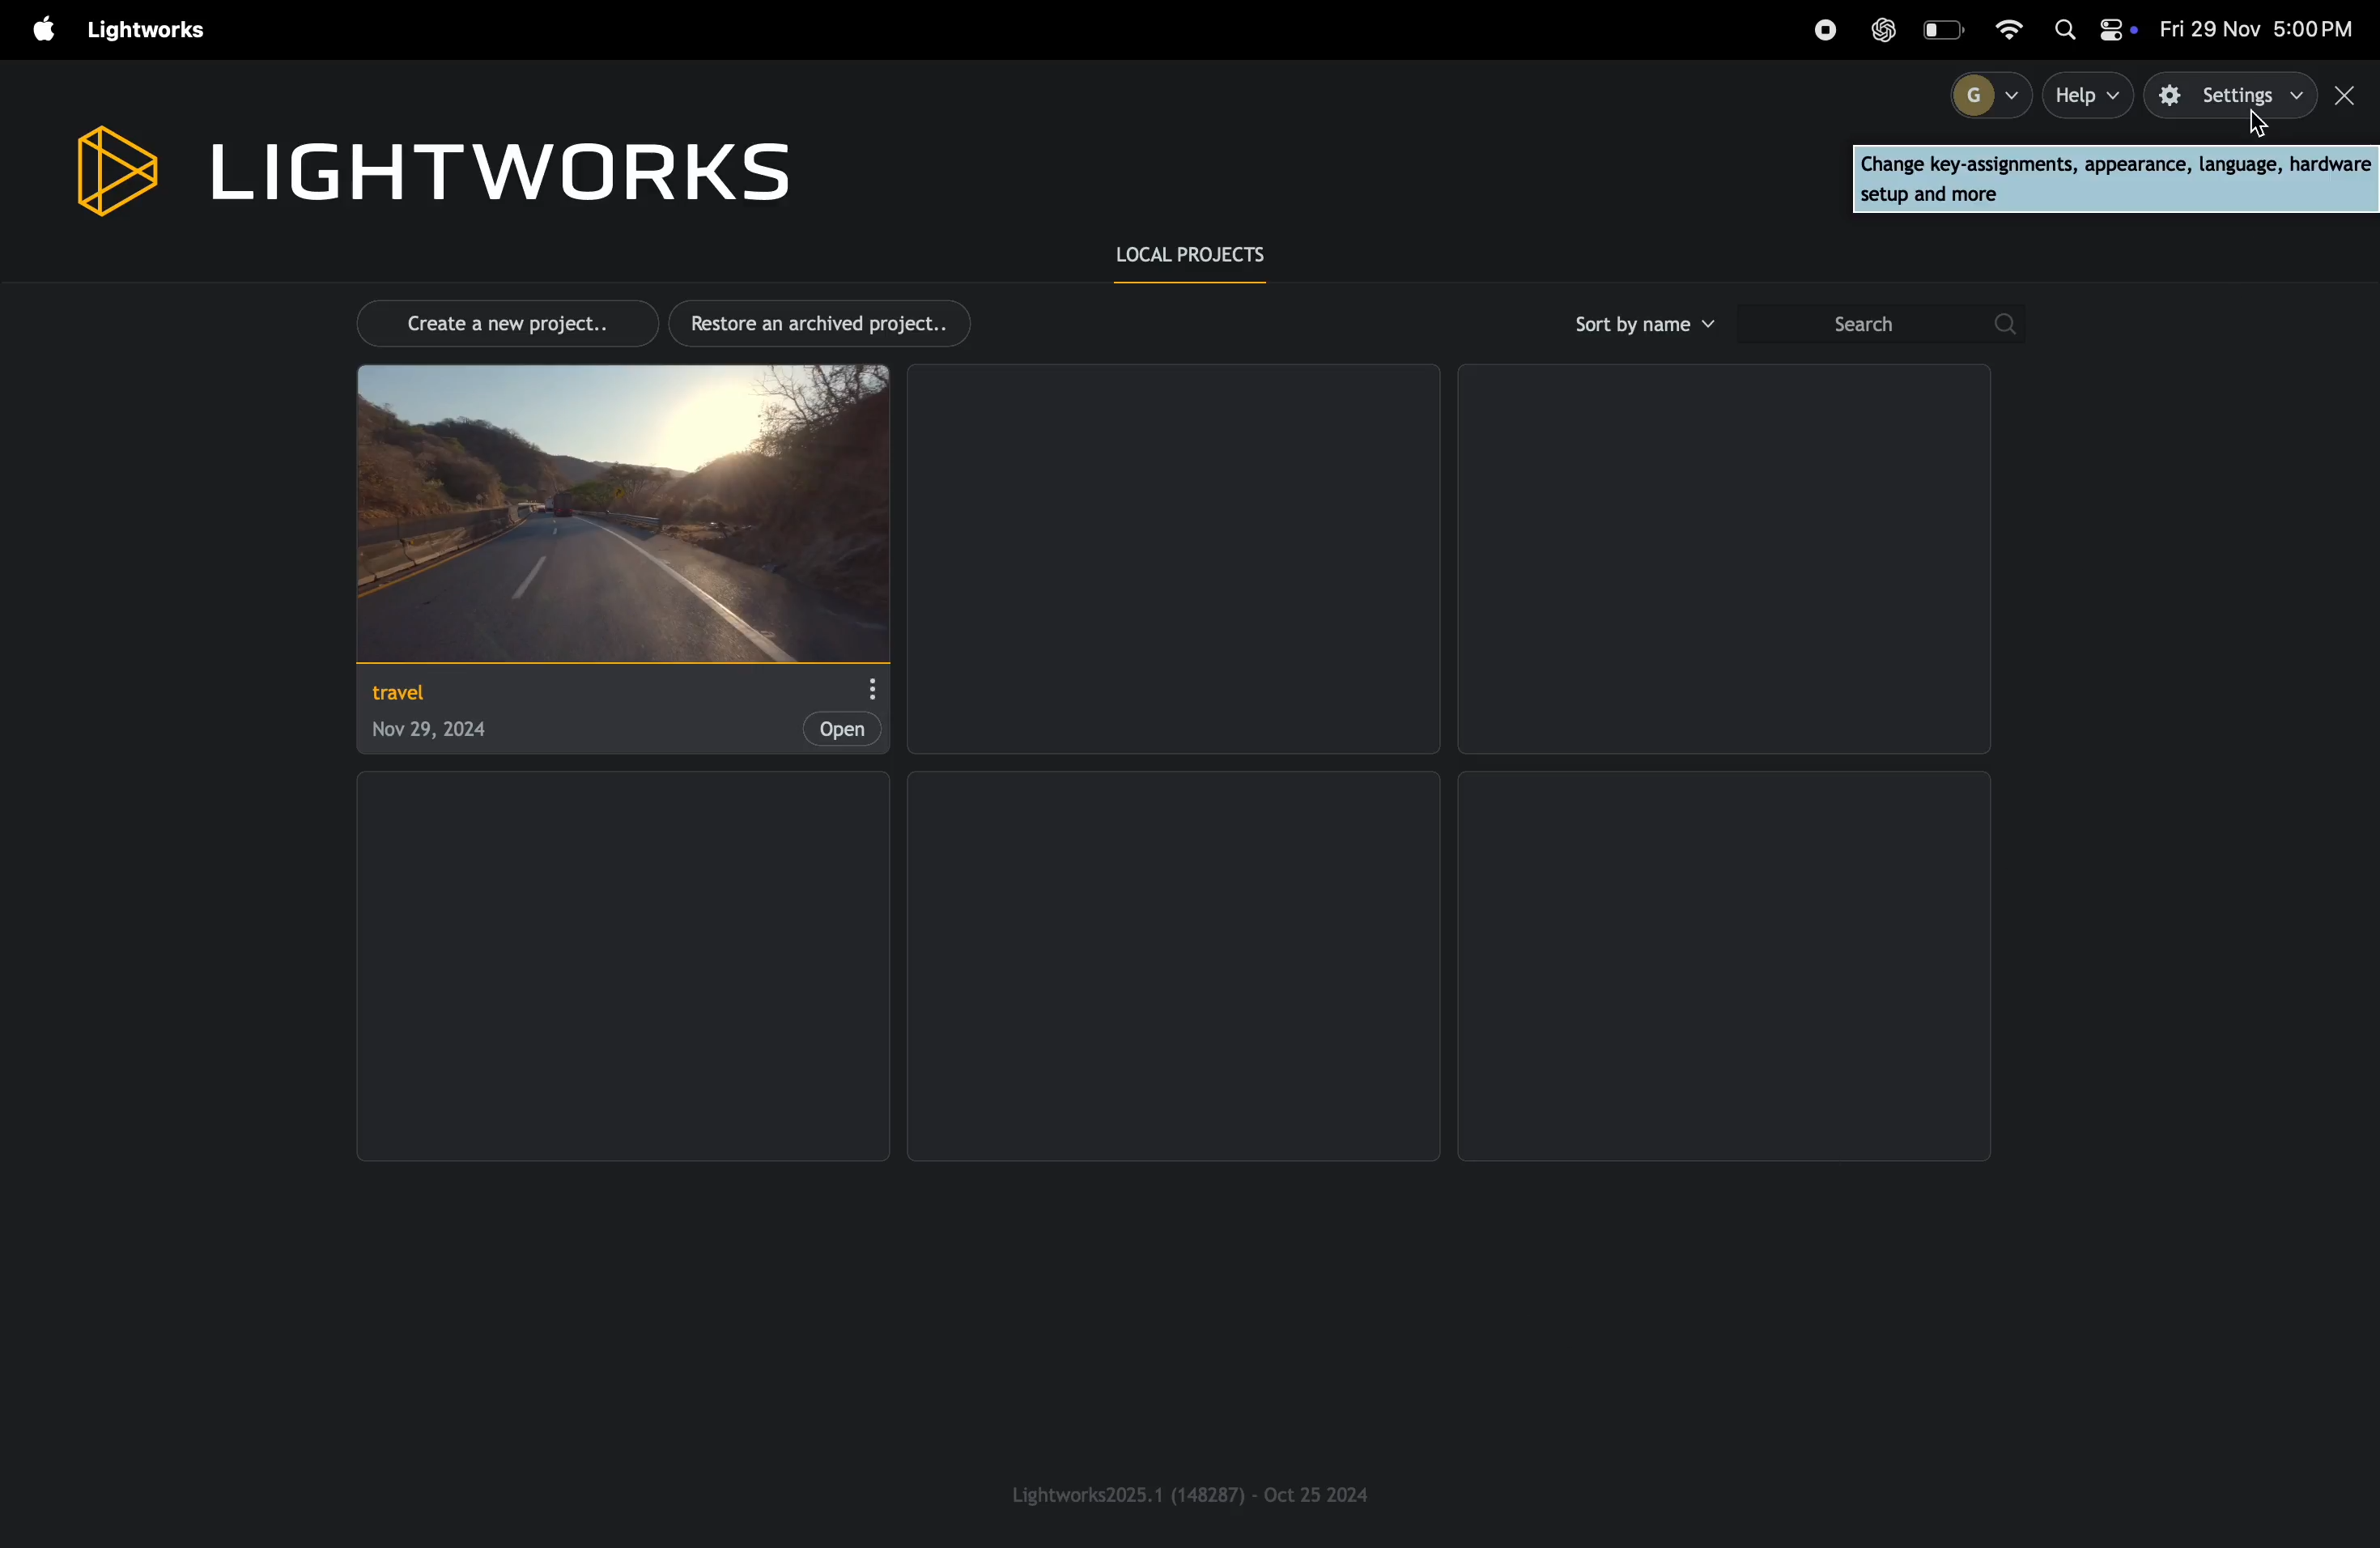 The image size is (2380, 1548). What do you see at coordinates (2114, 179) in the screenshot?
I see `description` at bounding box center [2114, 179].